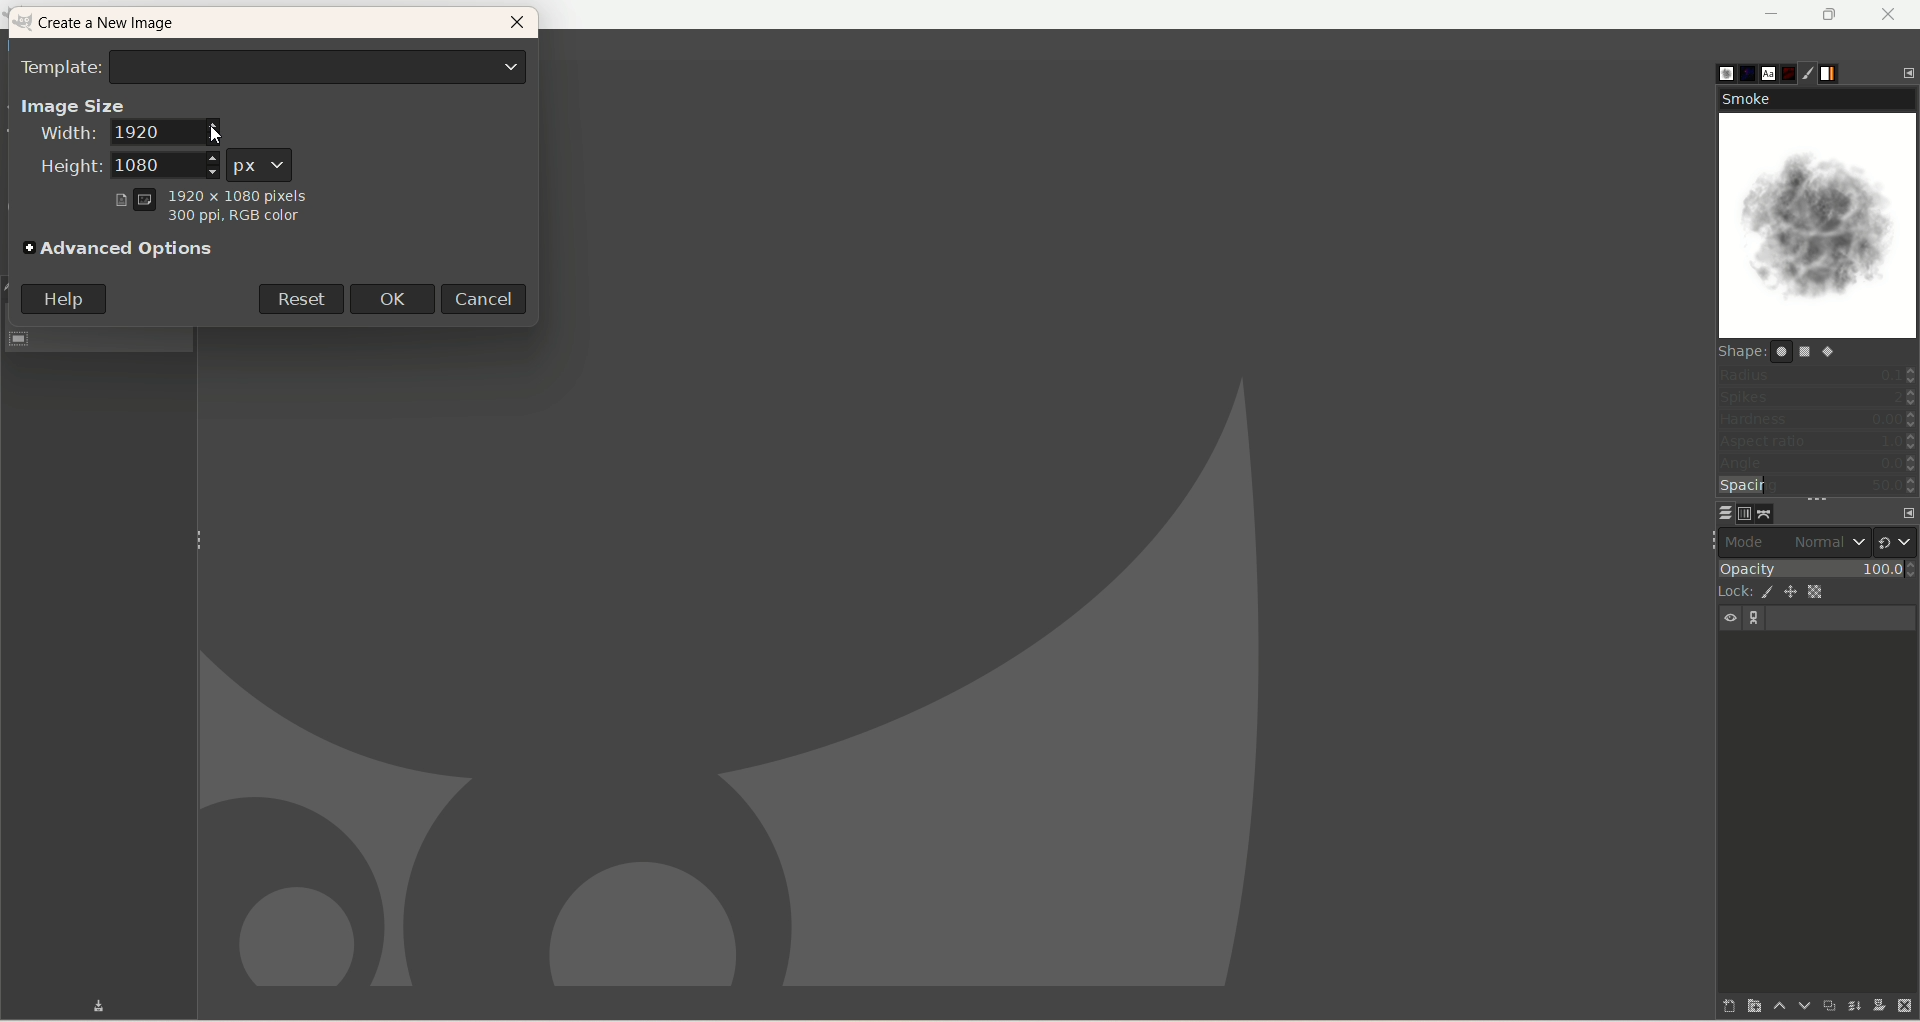 The image size is (1920, 1022). What do you see at coordinates (1713, 512) in the screenshot?
I see `layers` at bounding box center [1713, 512].